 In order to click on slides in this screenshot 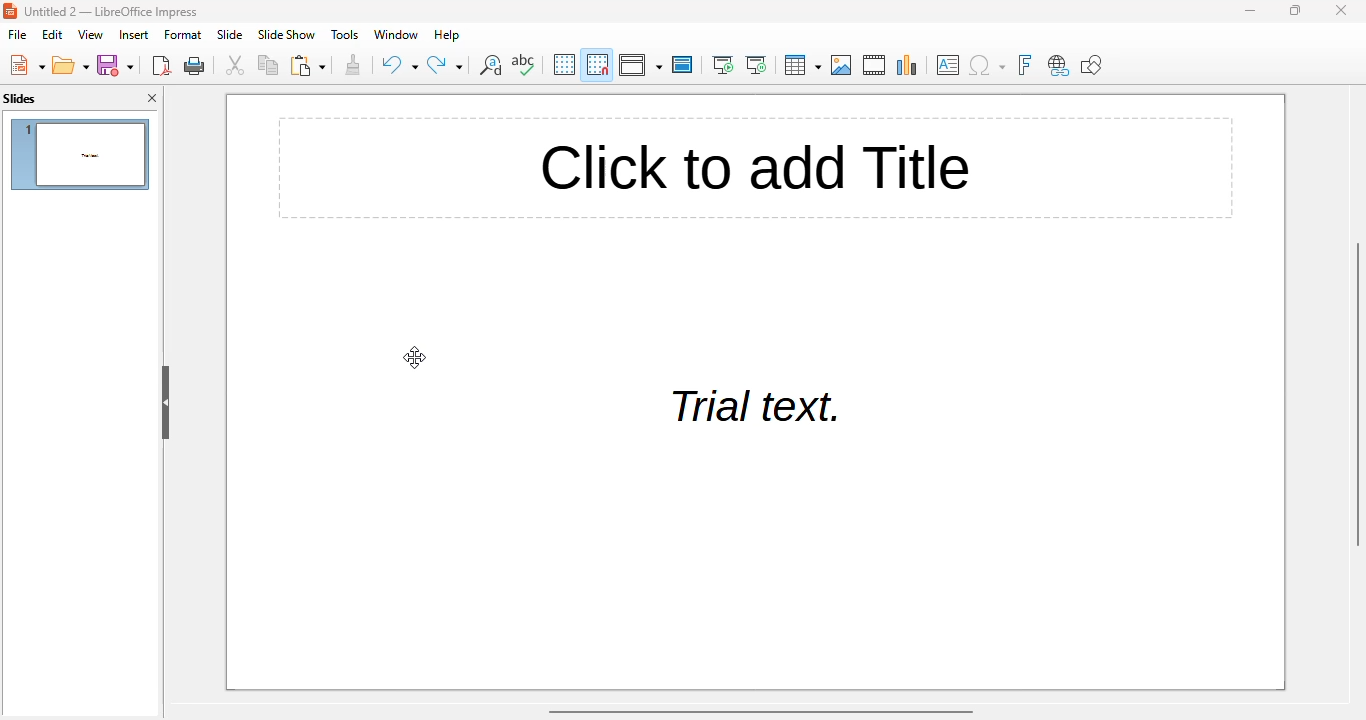, I will do `click(20, 98)`.